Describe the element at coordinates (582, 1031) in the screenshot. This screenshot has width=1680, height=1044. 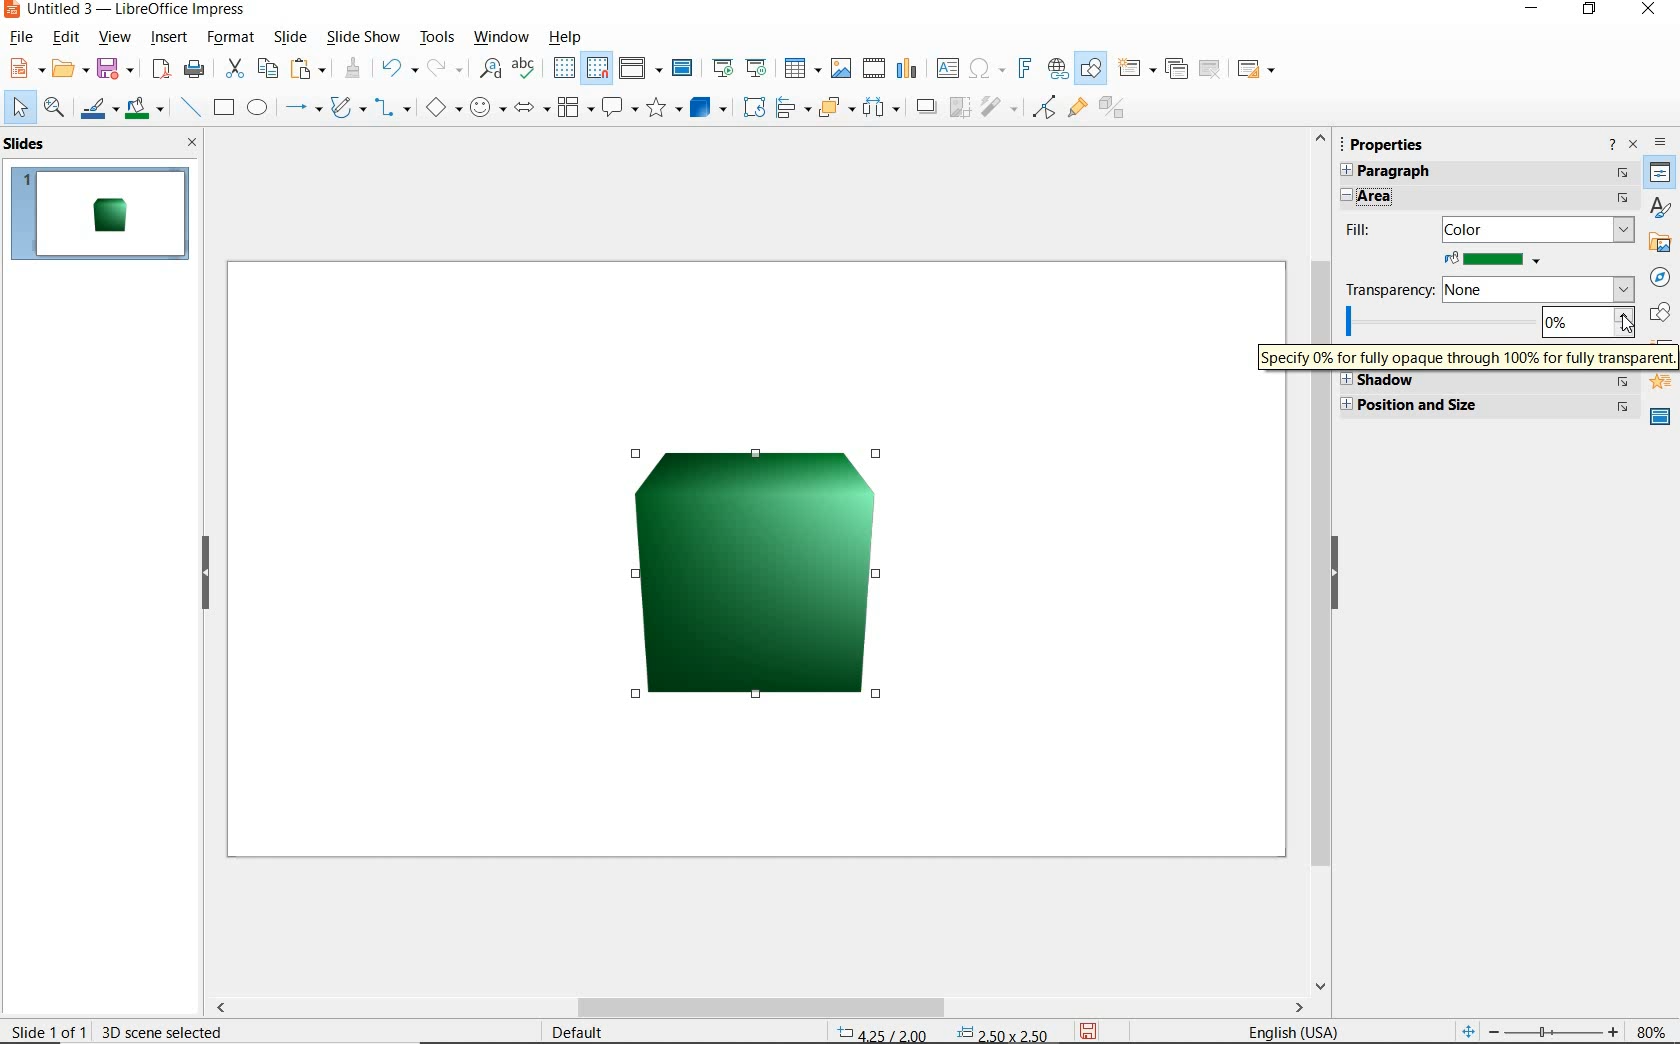
I see `DEFAULT` at that location.